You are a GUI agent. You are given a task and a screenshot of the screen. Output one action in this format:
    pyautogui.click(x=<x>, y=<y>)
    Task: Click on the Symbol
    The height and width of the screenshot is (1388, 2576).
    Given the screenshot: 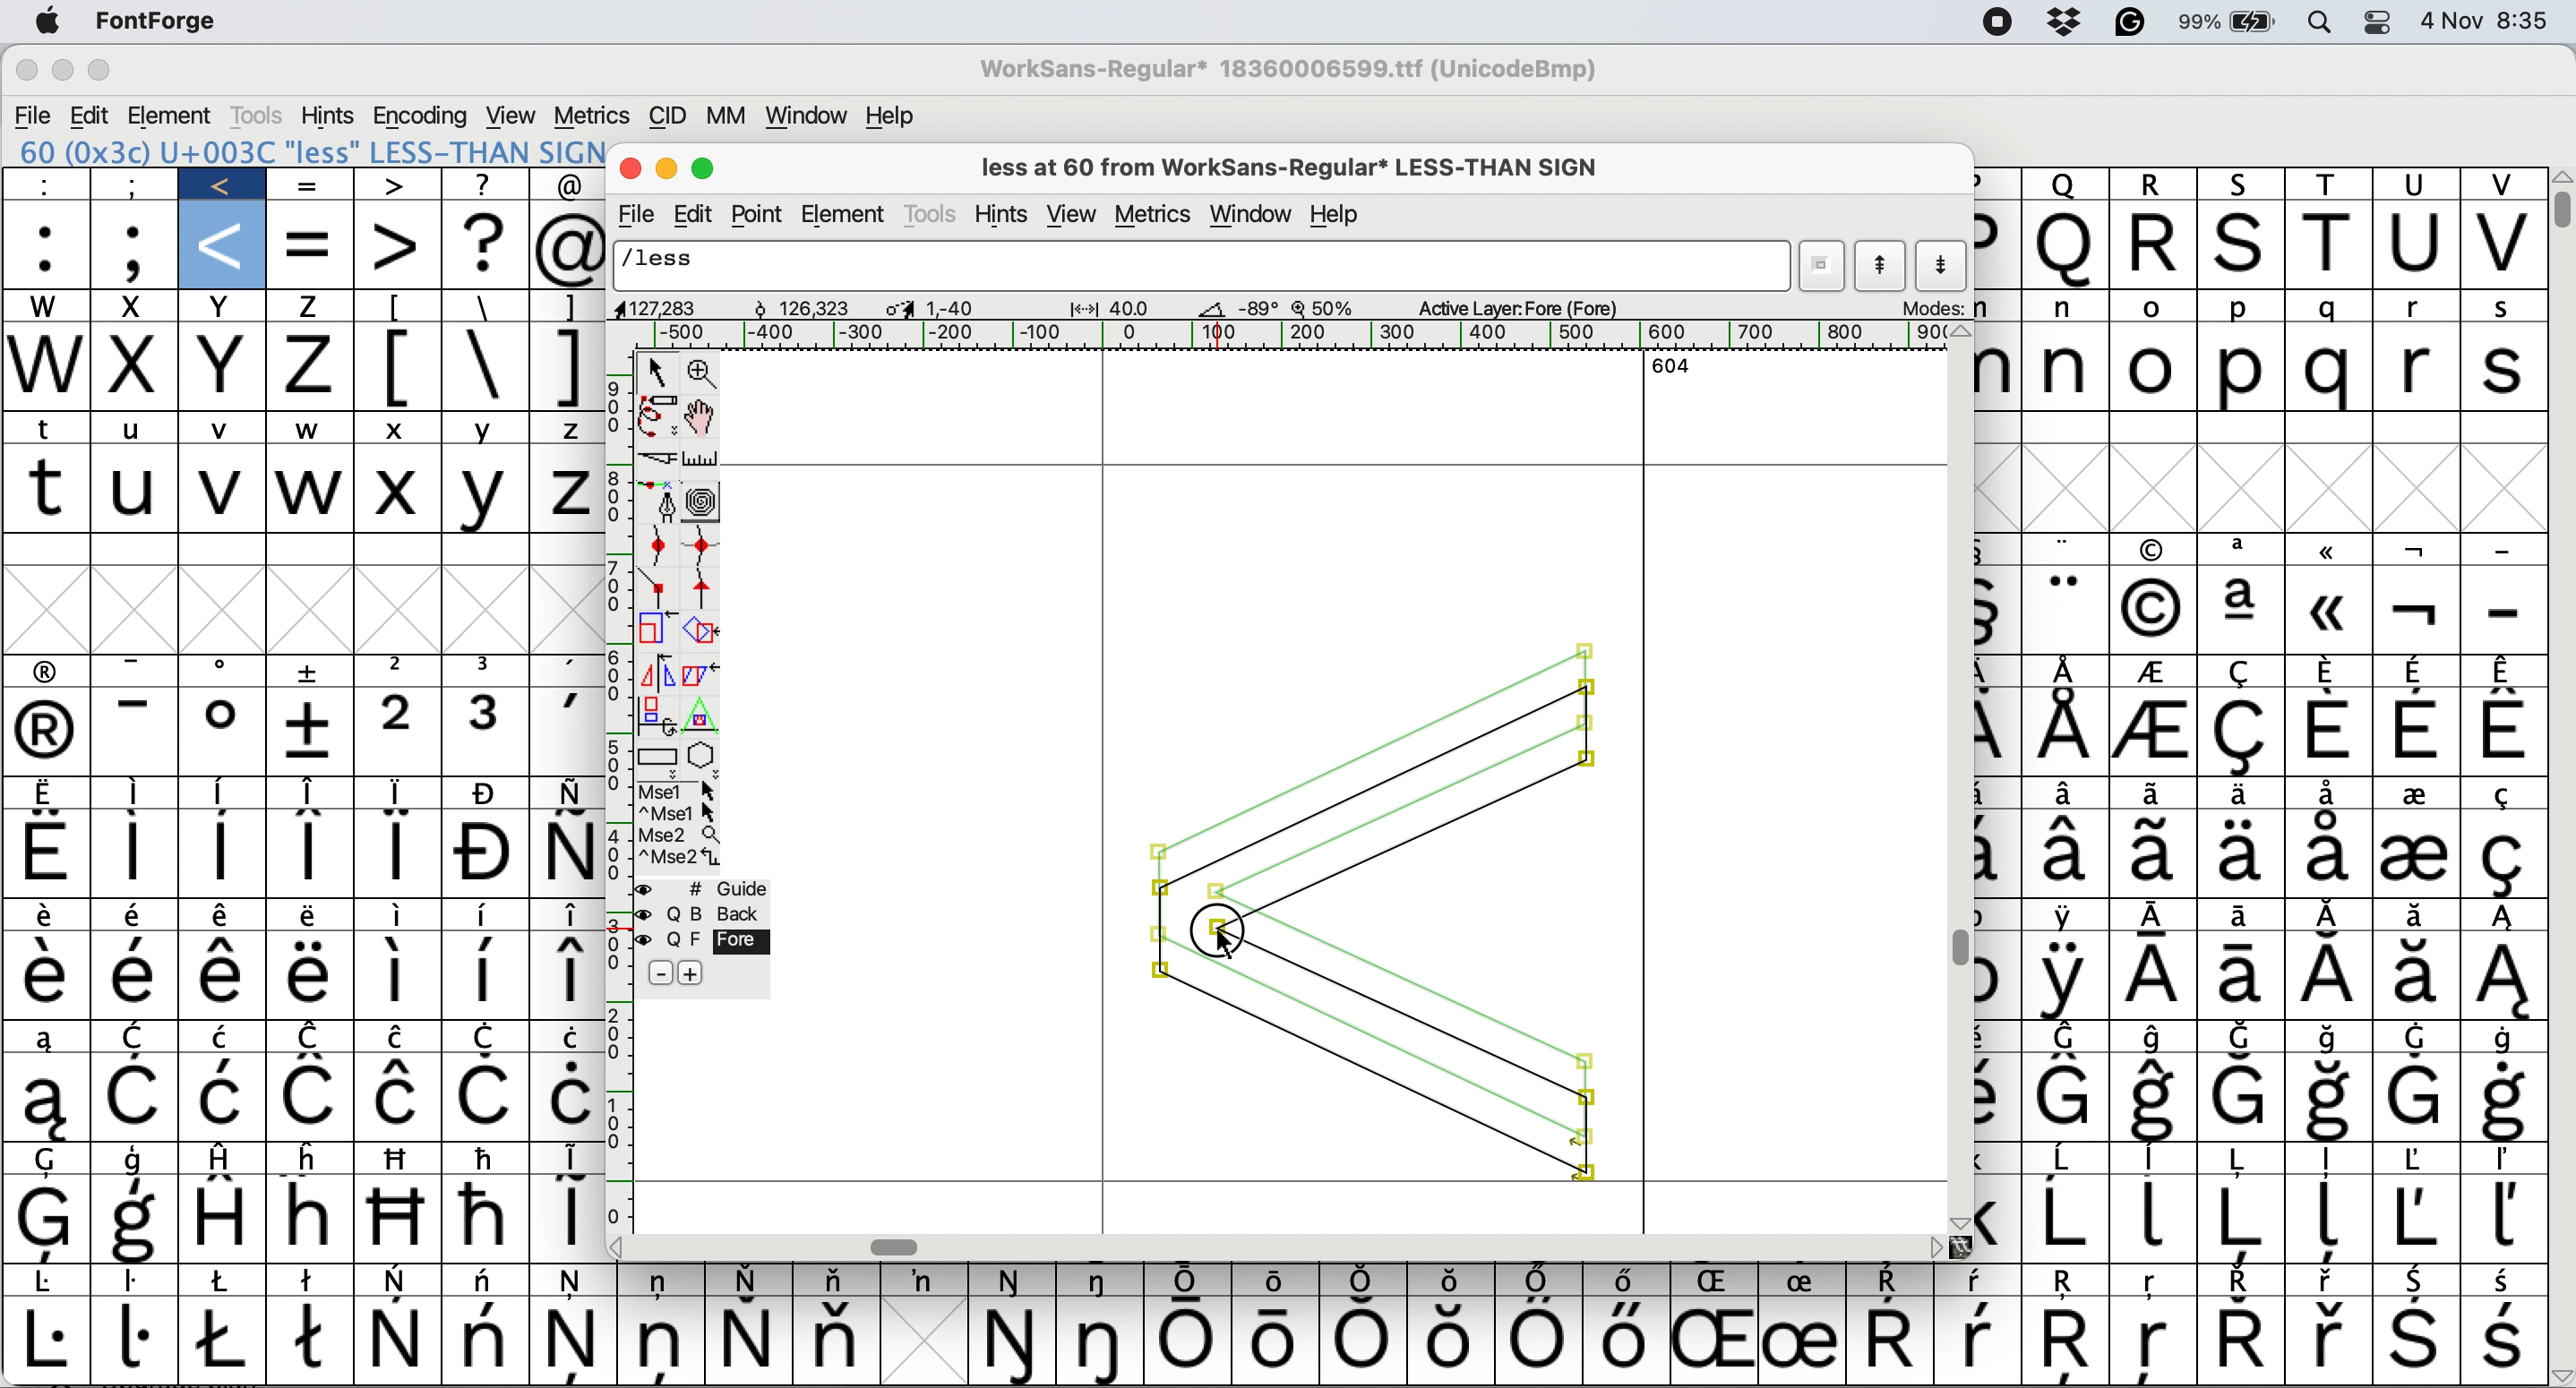 What is the action you would take?
    pyautogui.click(x=2502, y=1281)
    